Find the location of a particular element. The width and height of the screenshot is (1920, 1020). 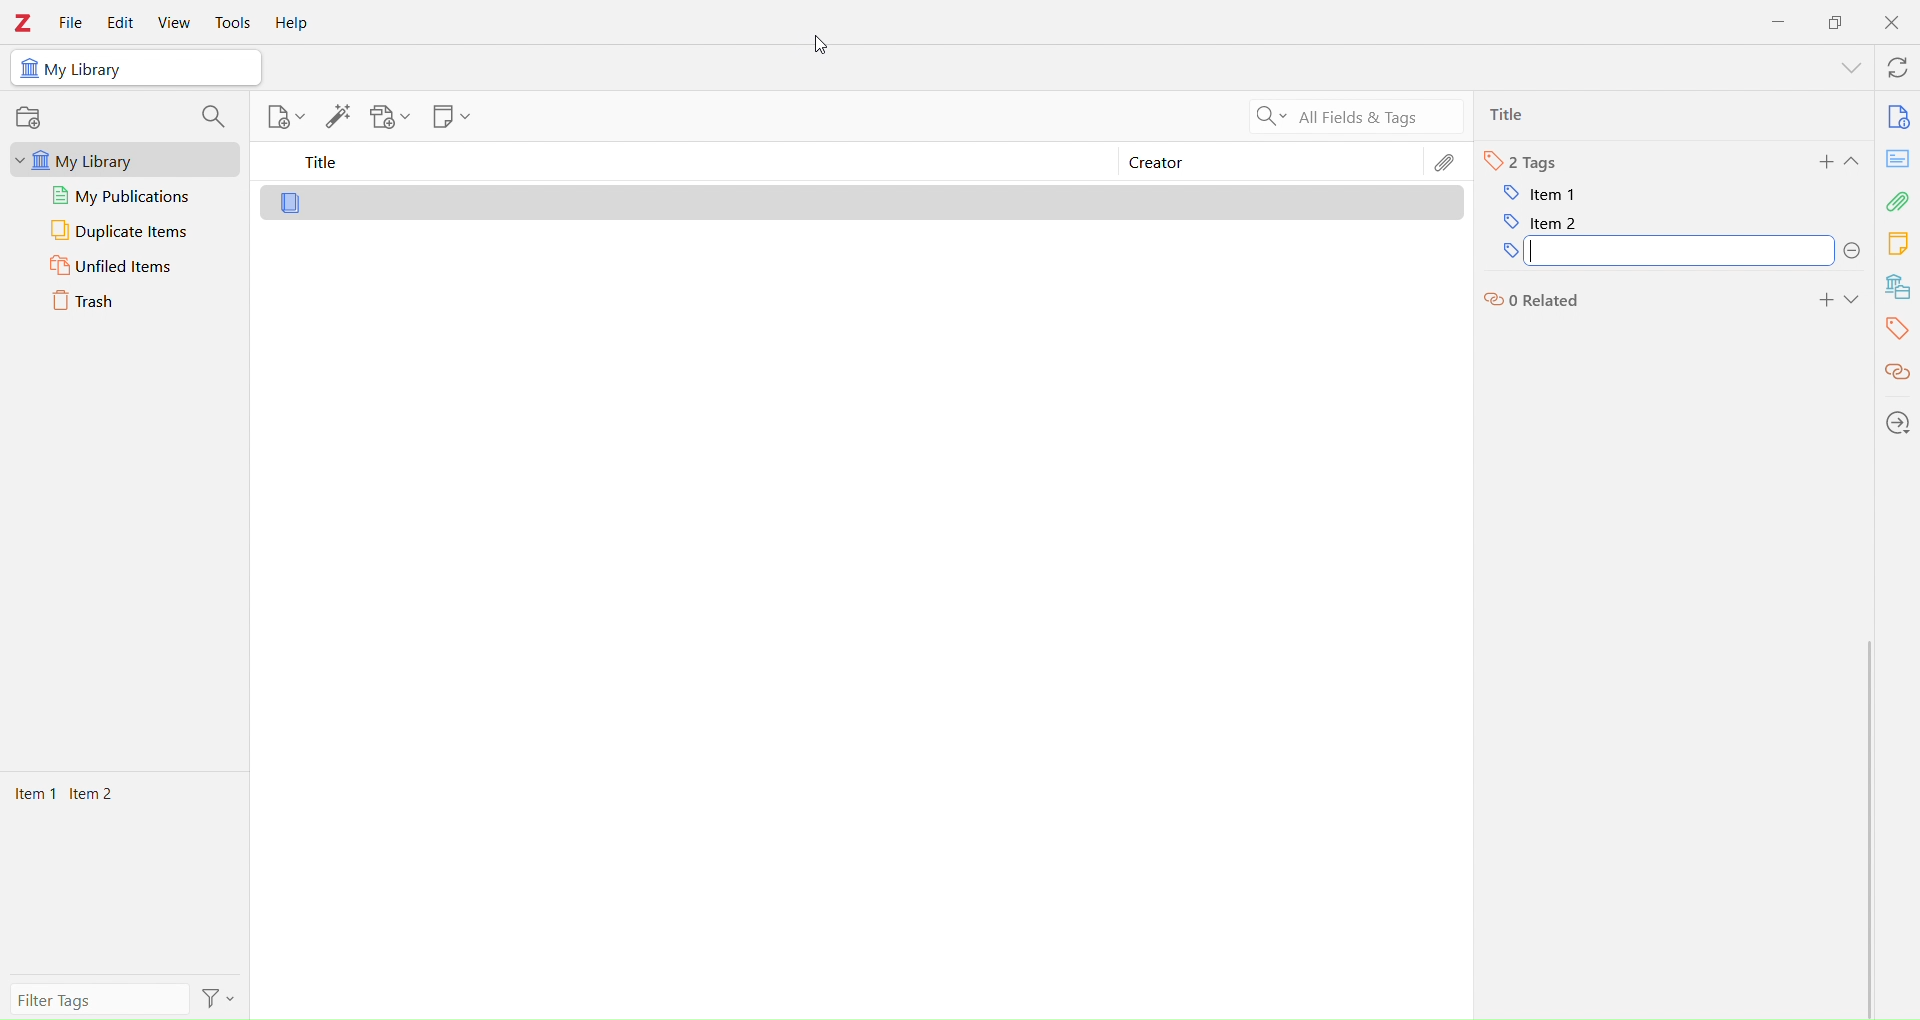

Creator is located at coordinates (1260, 164).